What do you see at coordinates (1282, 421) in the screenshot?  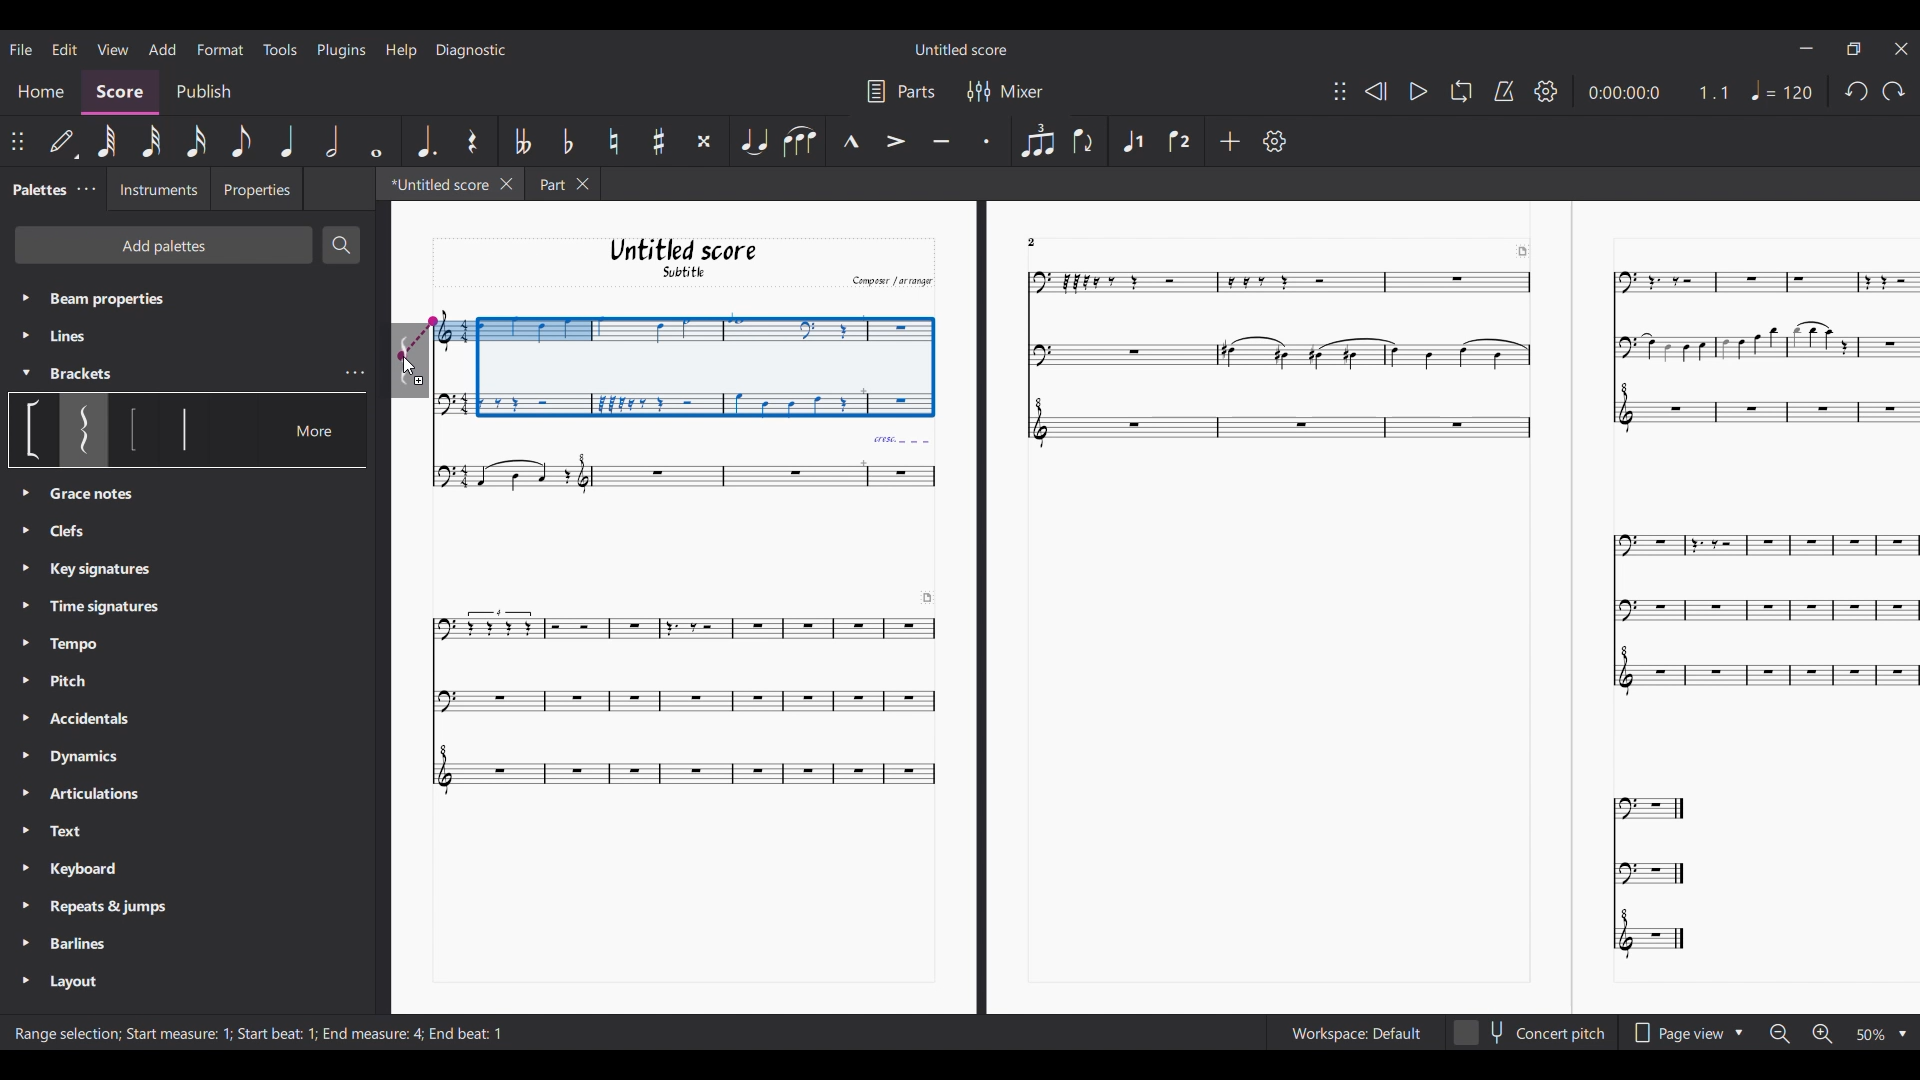 I see `` at bounding box center [1282, 421].